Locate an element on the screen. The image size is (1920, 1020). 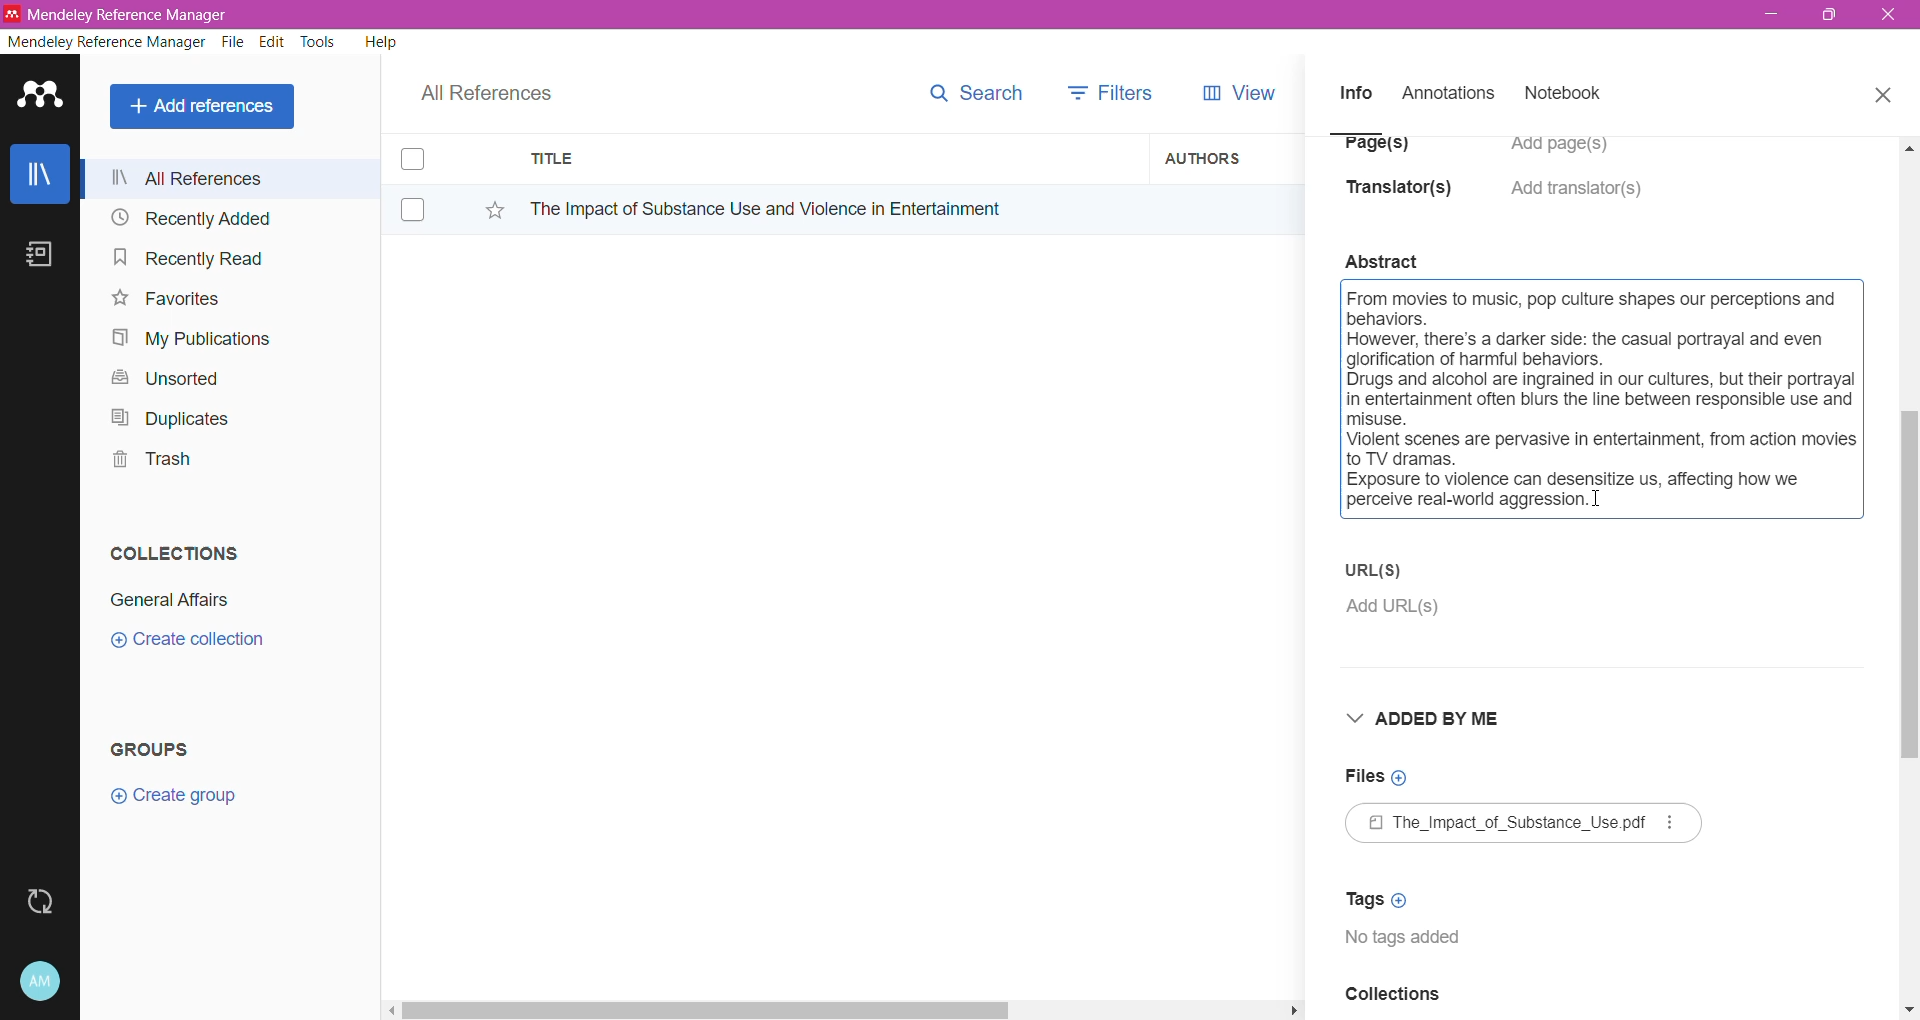
View is located at coordinates (1235, 93).